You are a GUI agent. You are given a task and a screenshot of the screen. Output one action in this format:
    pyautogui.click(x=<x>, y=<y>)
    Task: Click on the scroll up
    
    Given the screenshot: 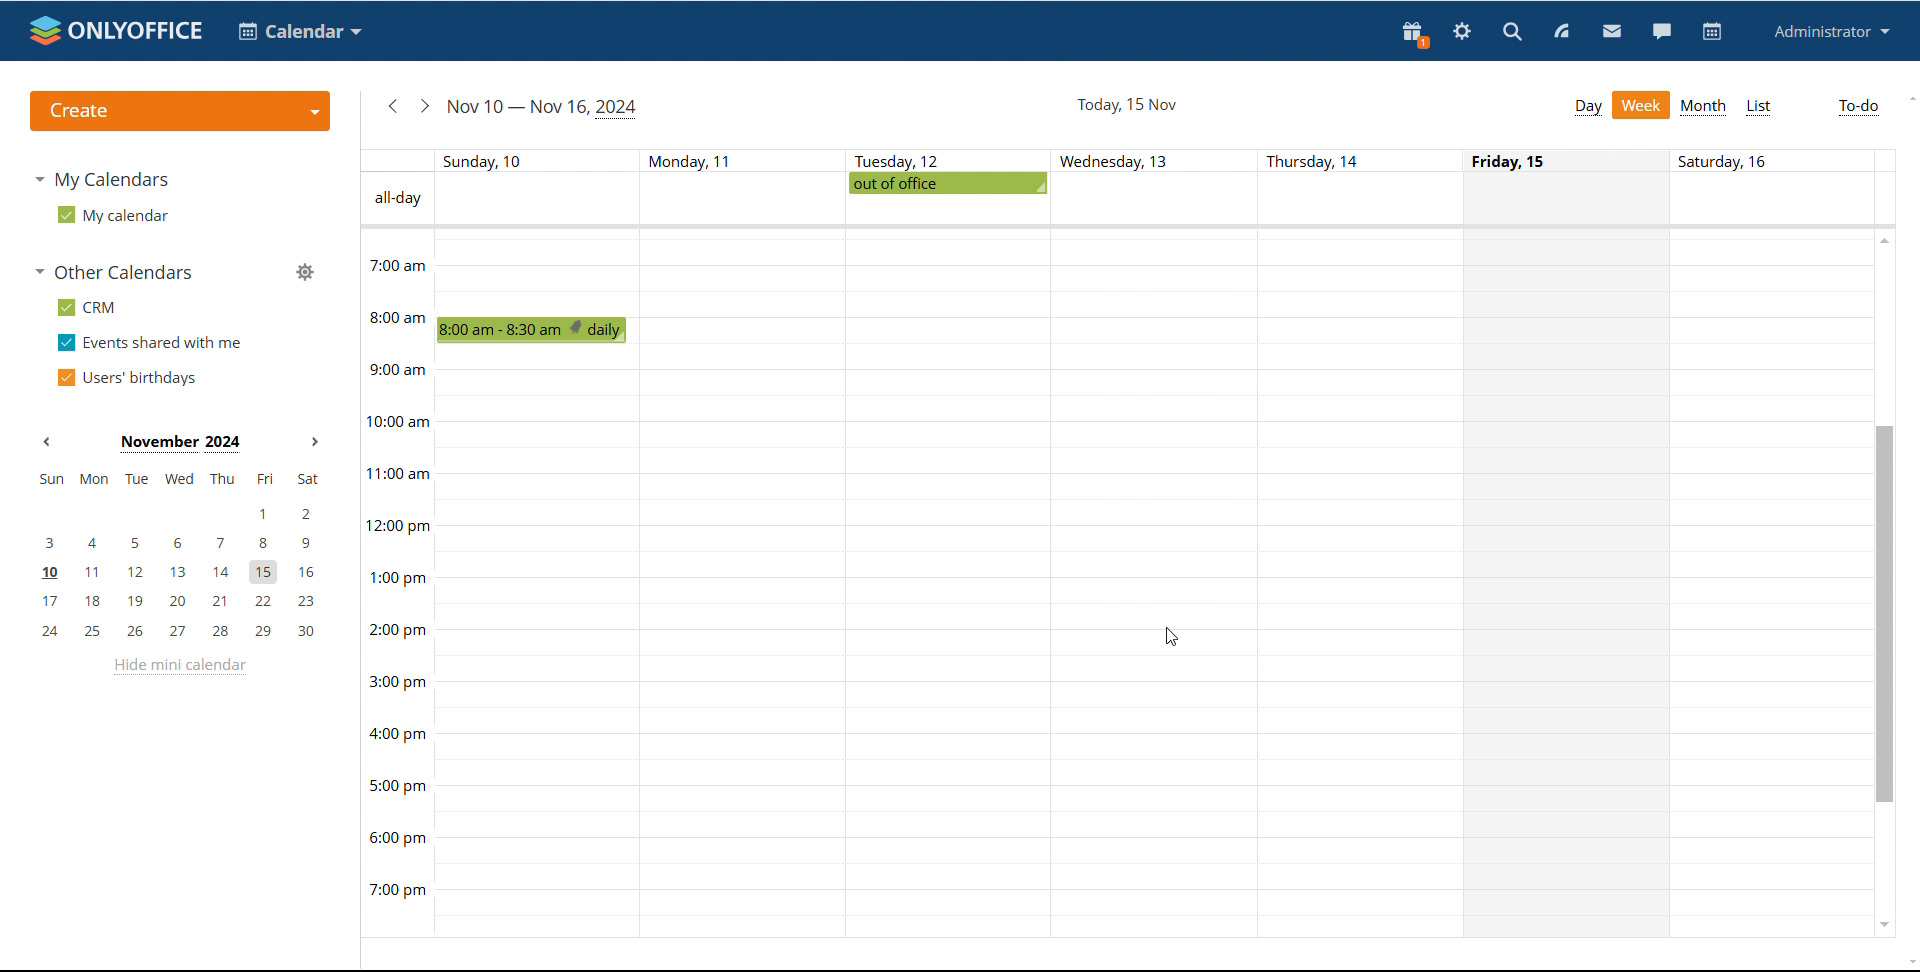 What is the action you would take?
    pyautogui.click(x=1908, y=97)
    